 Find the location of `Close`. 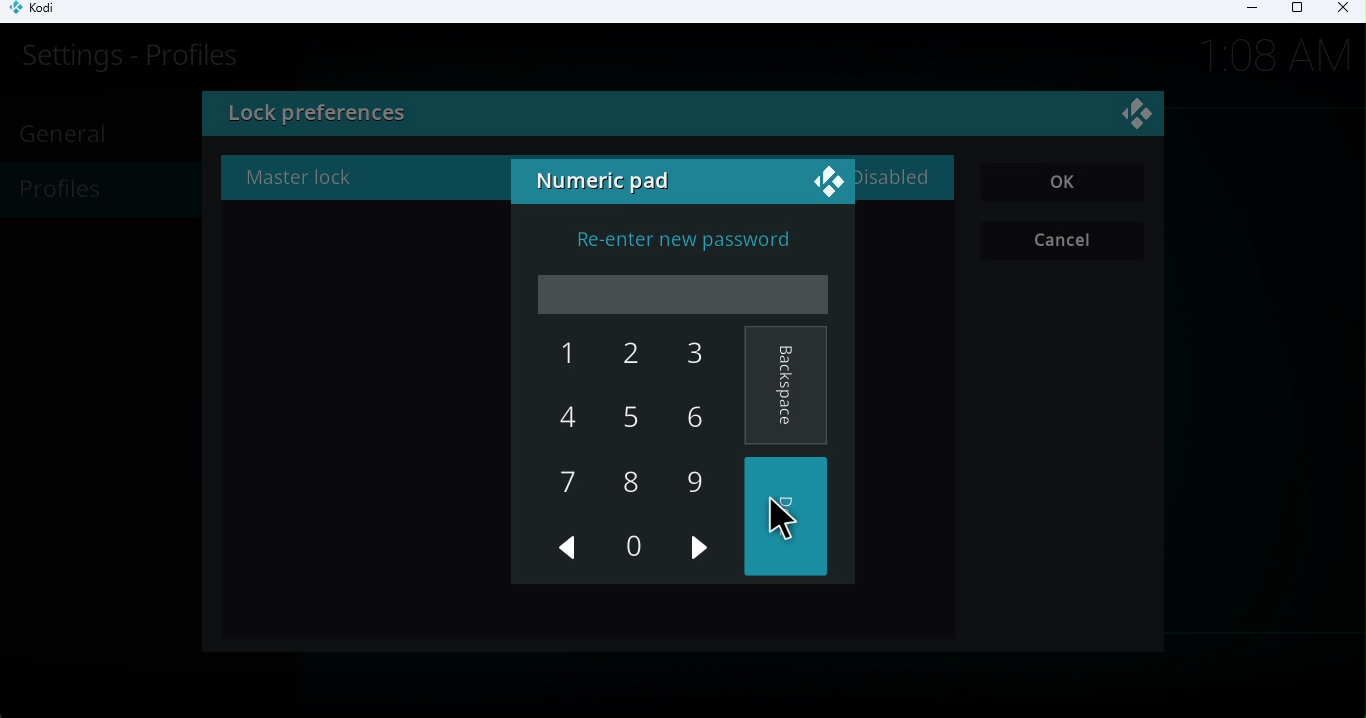

Close is located at coordinates (1340, 11).